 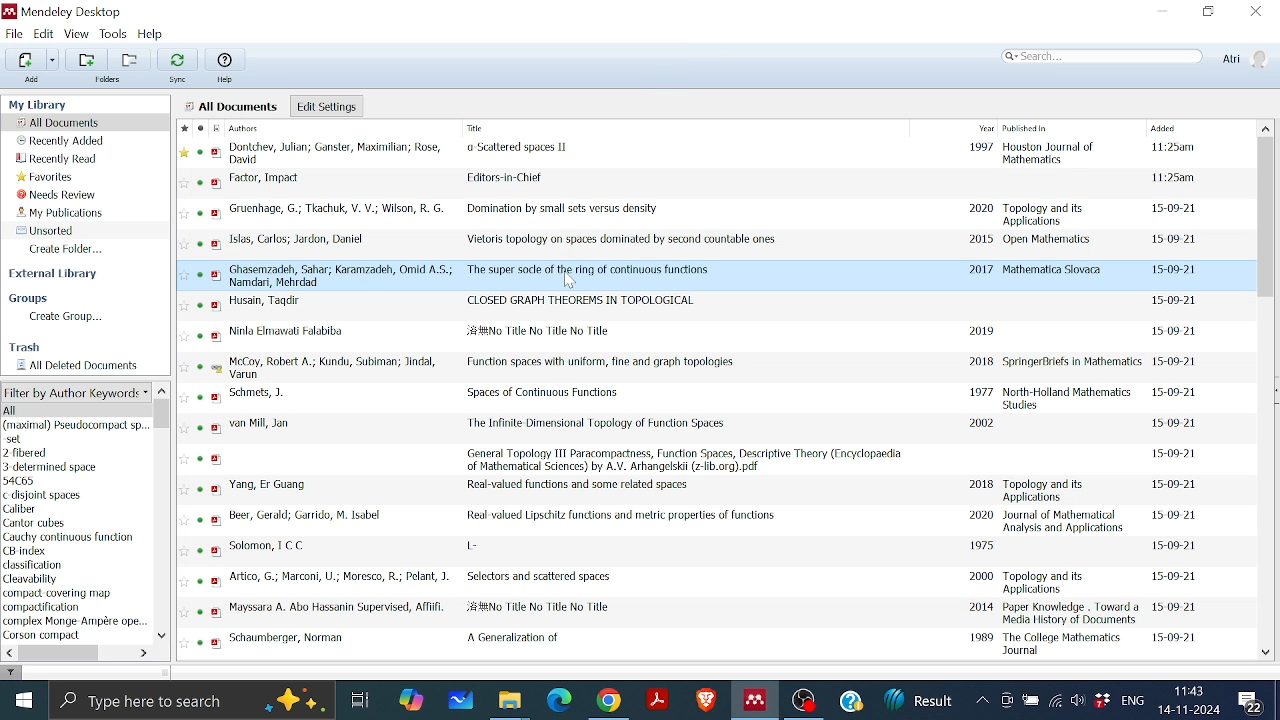 I want to click on Profile, so click(x=1245, y=58).